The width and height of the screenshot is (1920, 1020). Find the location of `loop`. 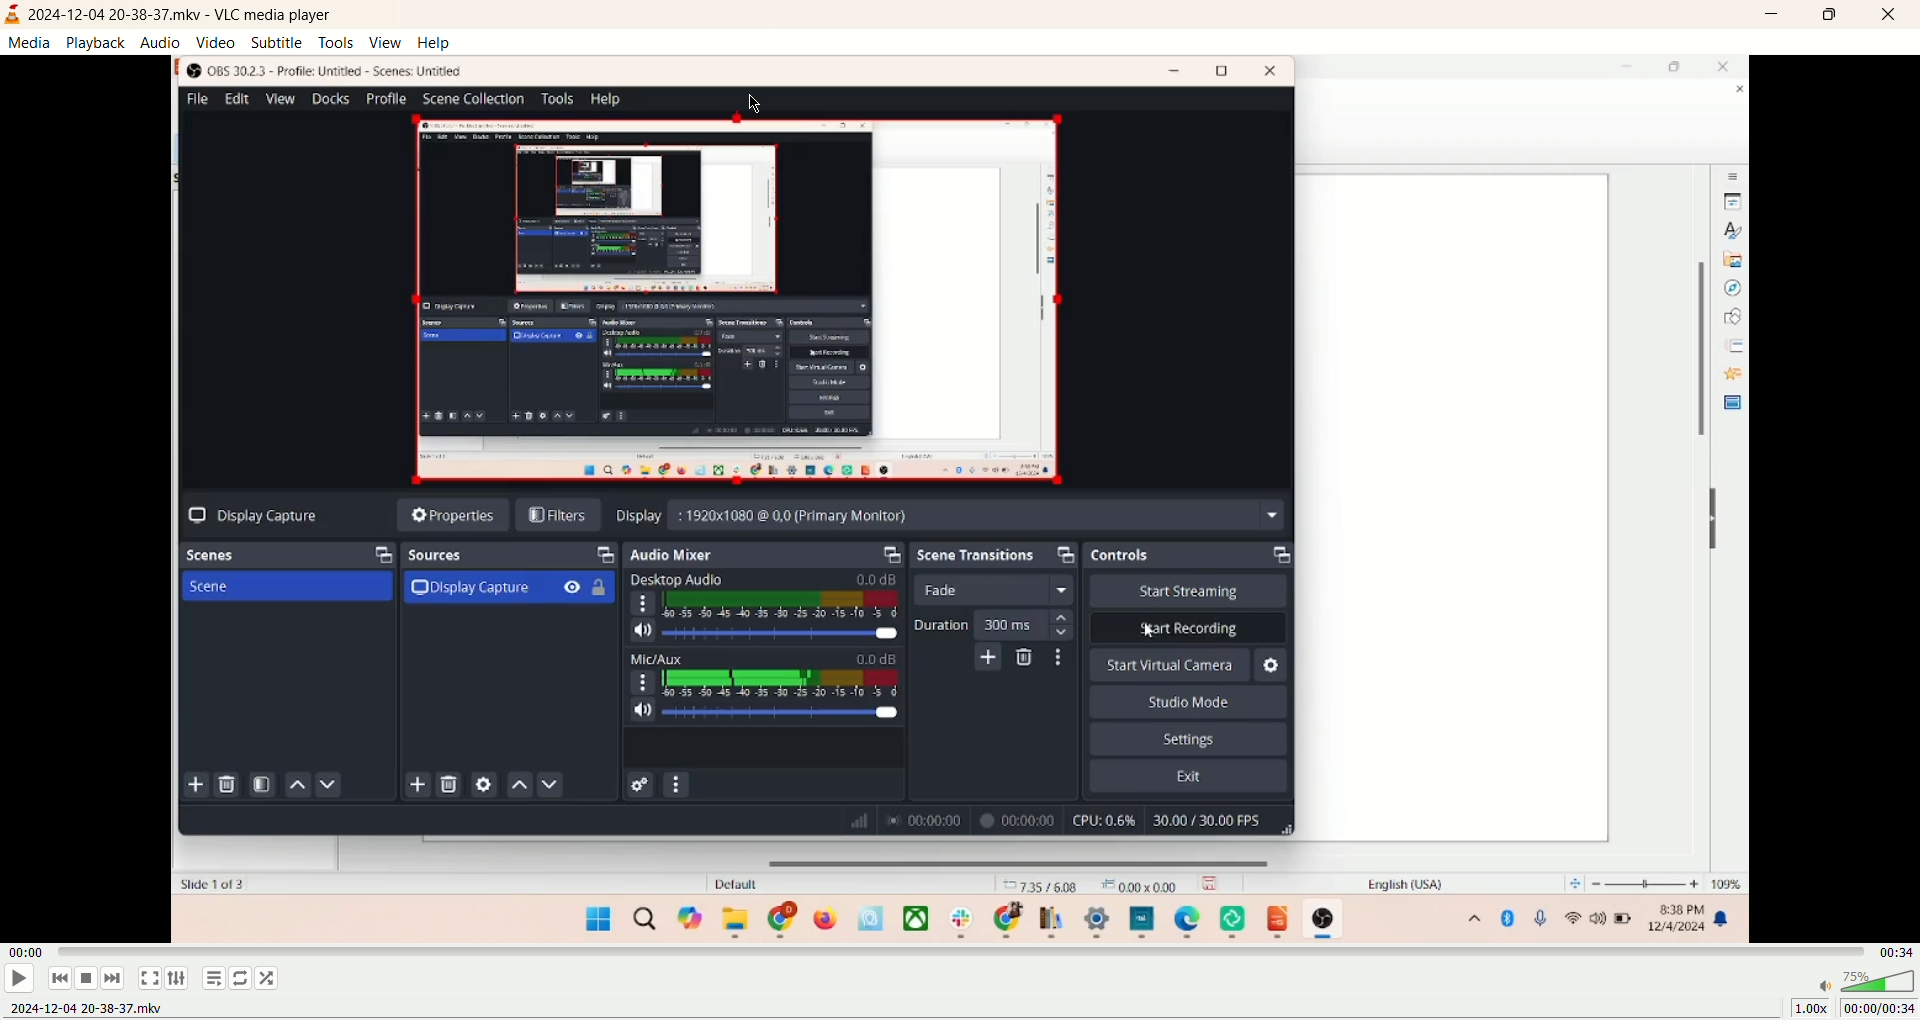

loop is located at coordinates (242, 978).